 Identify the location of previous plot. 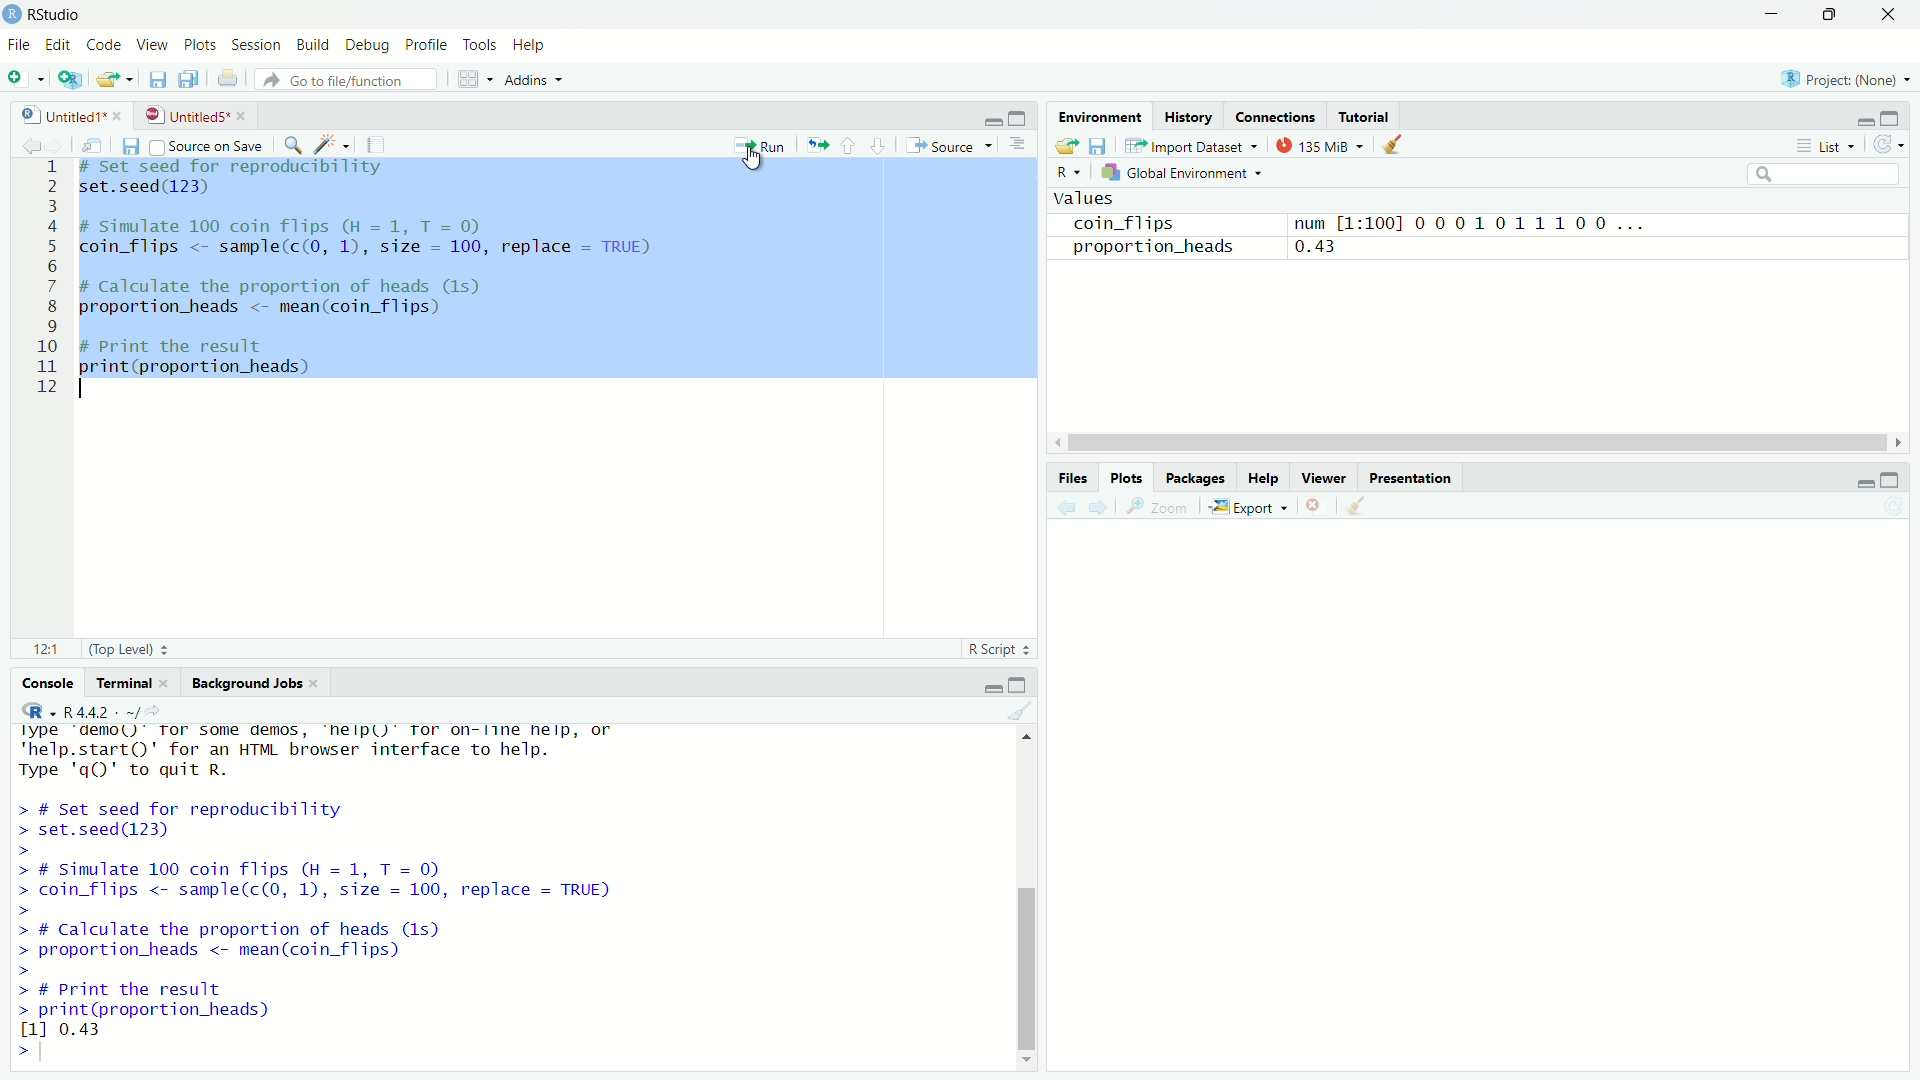
(1062, 508).